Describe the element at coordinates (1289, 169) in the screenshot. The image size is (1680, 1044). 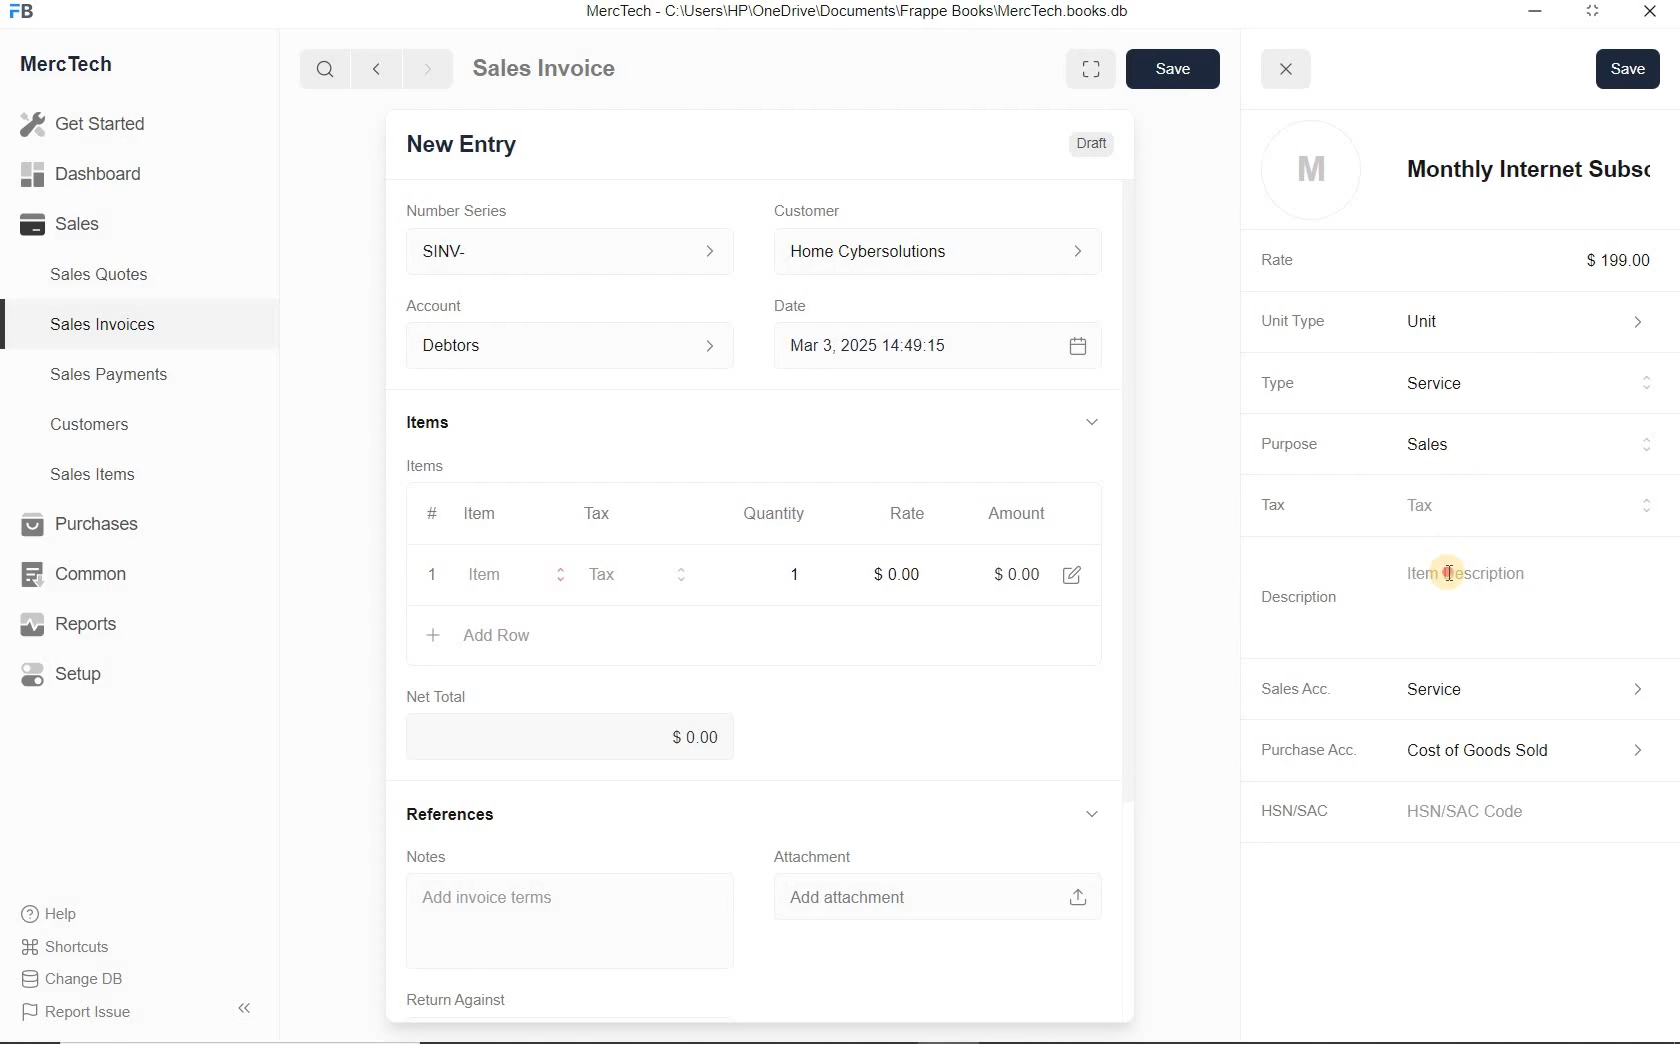
I see `profile logo` at that location.